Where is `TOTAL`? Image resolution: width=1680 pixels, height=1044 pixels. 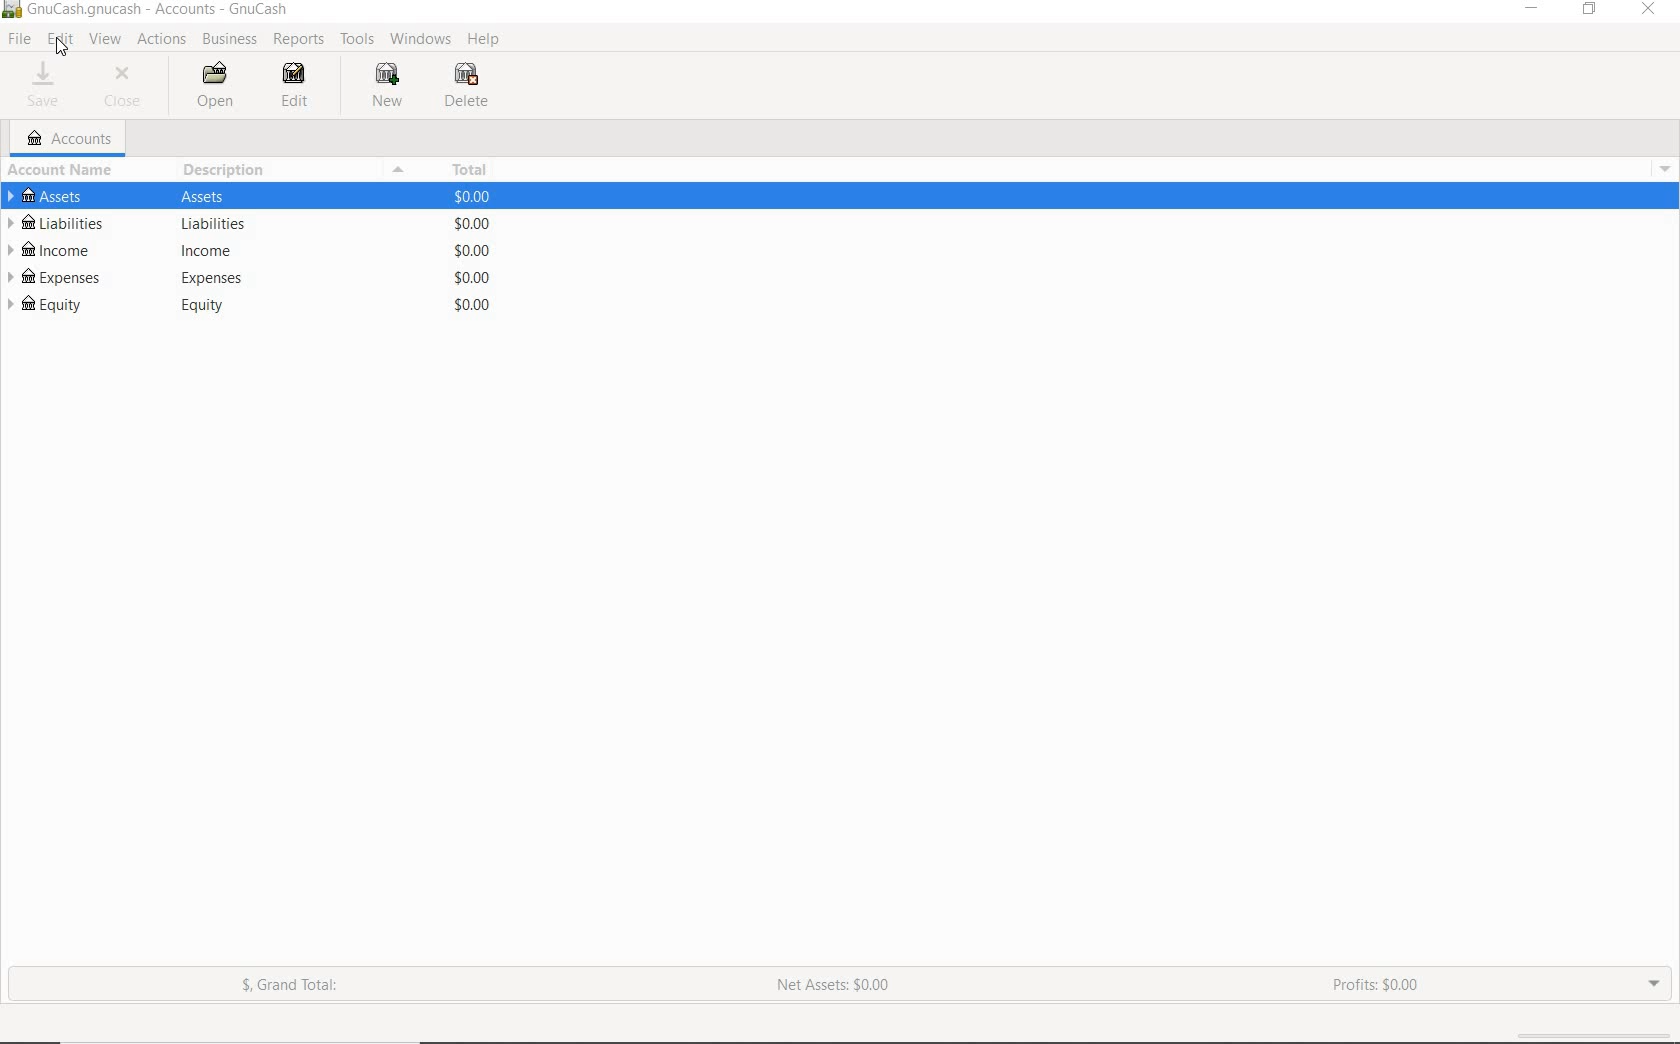 TOTAL is located at coordinates (467, 168).